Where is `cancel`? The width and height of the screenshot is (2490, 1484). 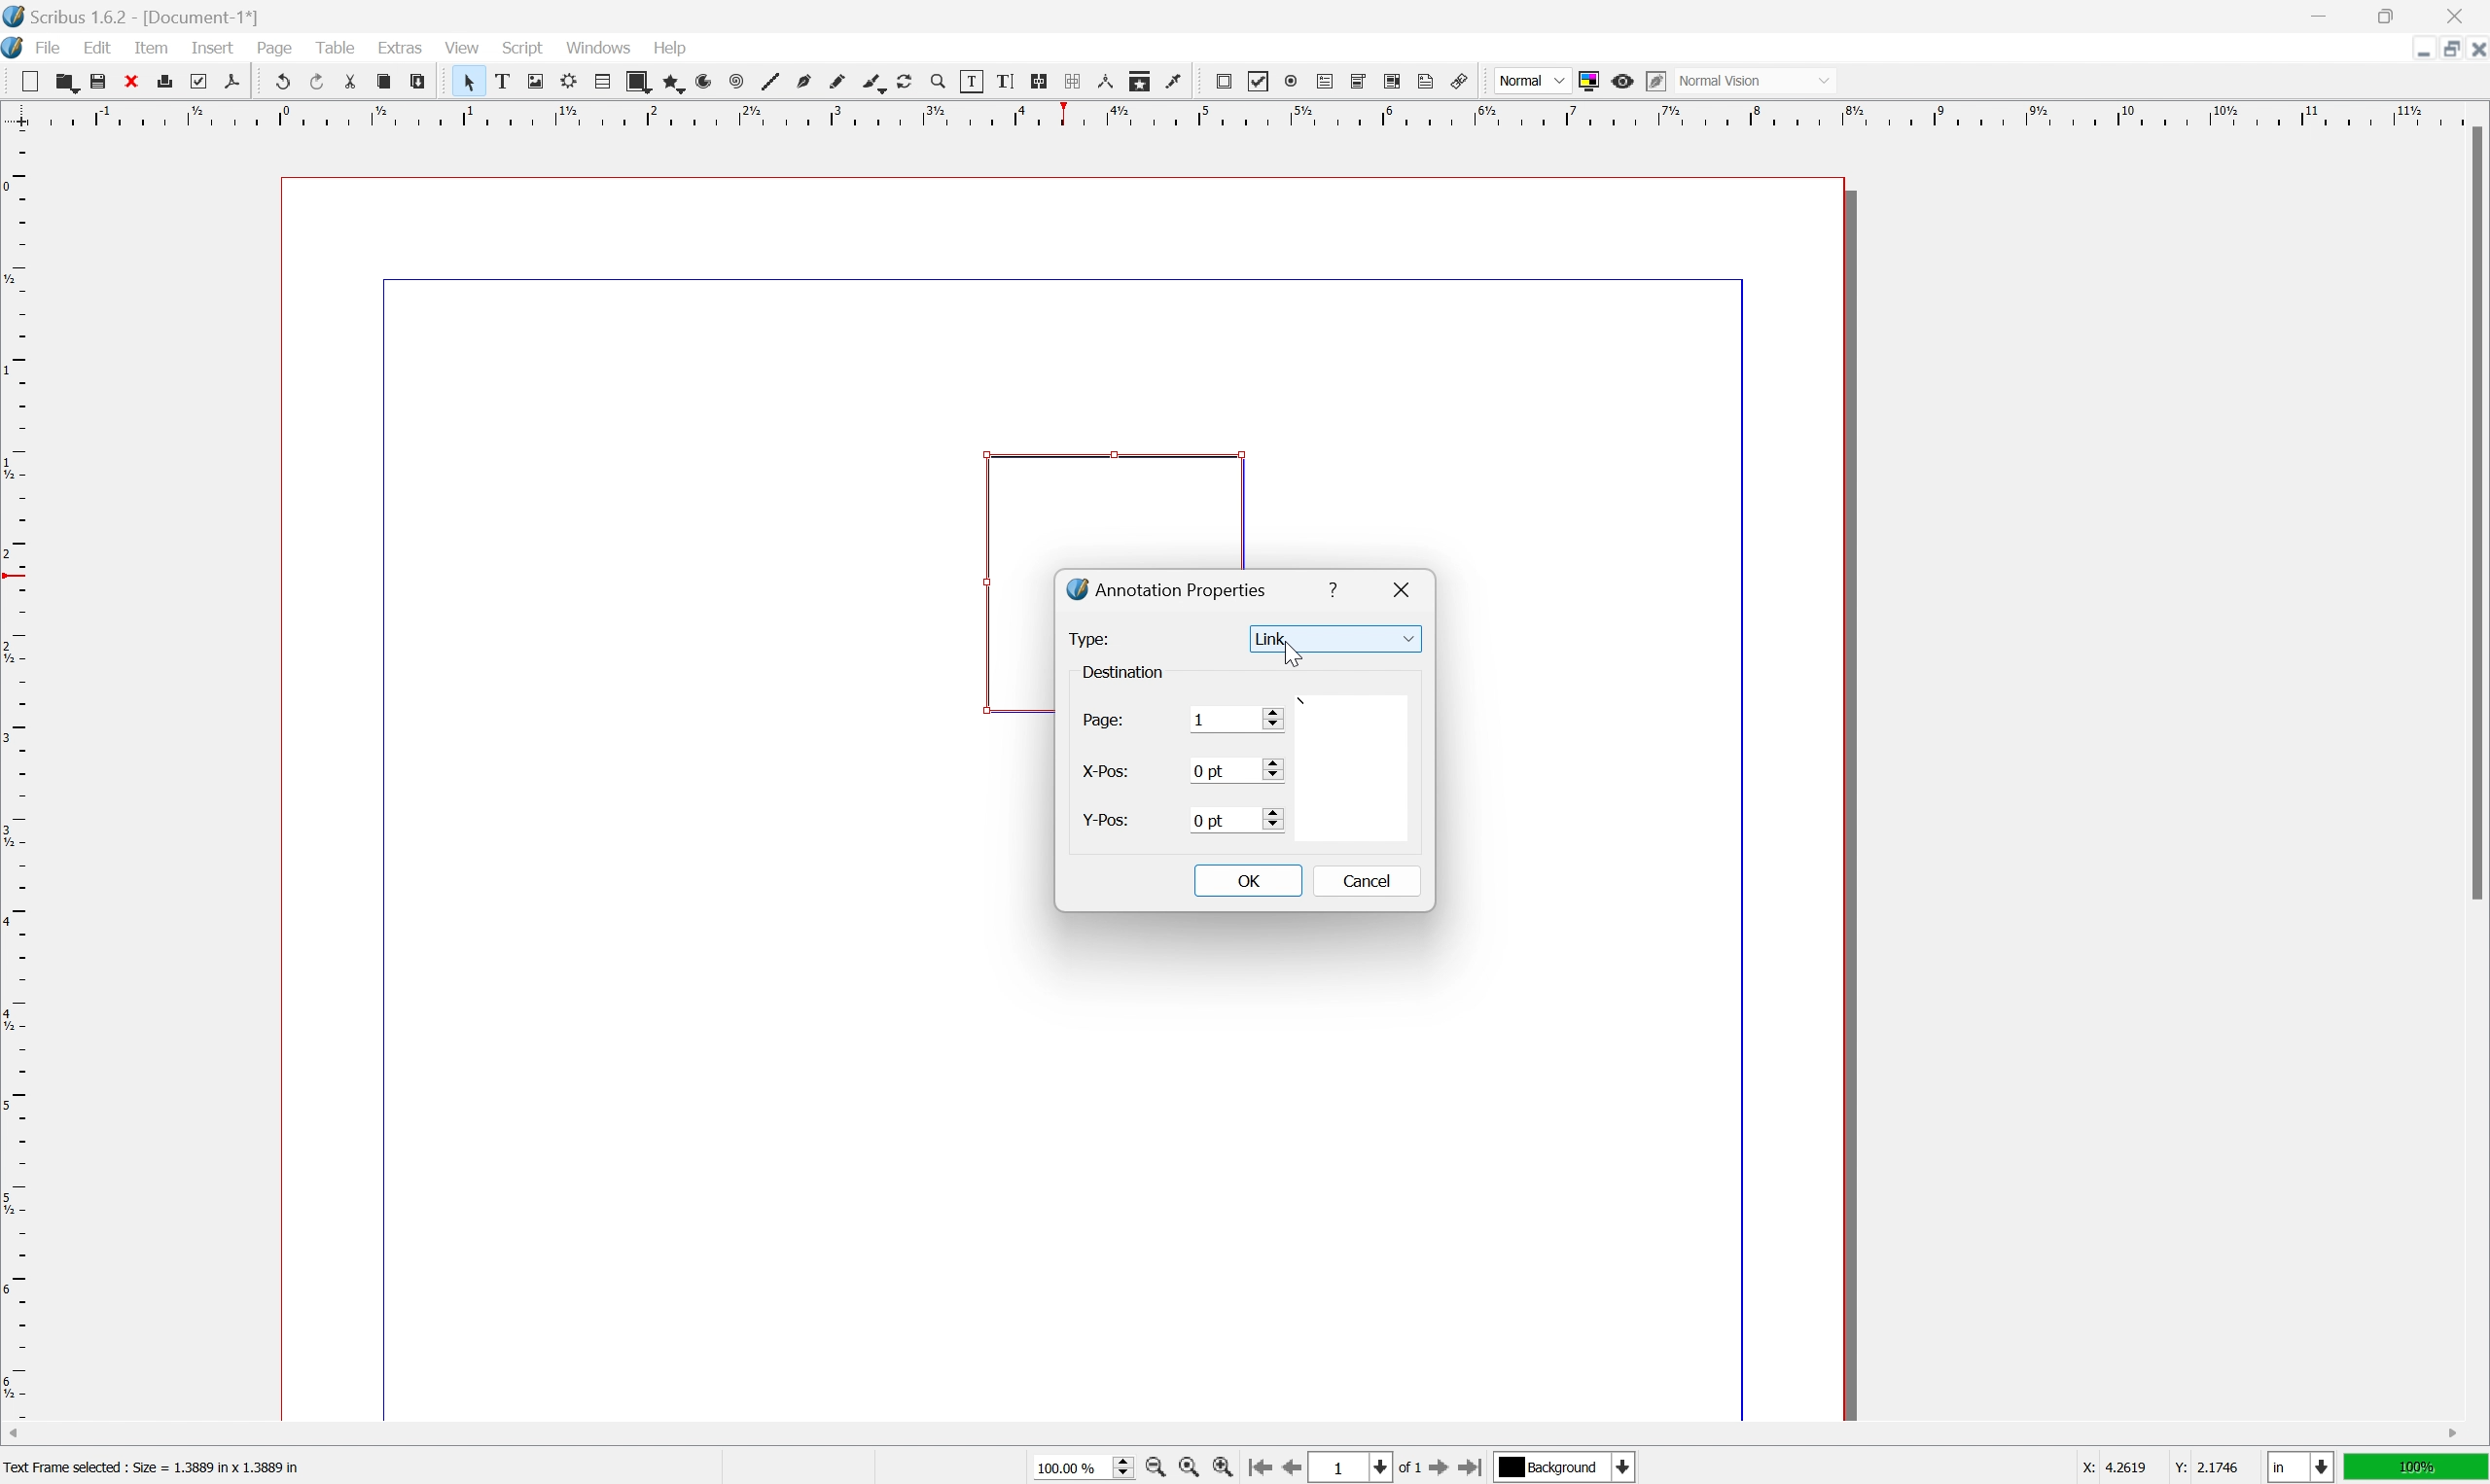 cancel is located at coordinates (1374, 885).